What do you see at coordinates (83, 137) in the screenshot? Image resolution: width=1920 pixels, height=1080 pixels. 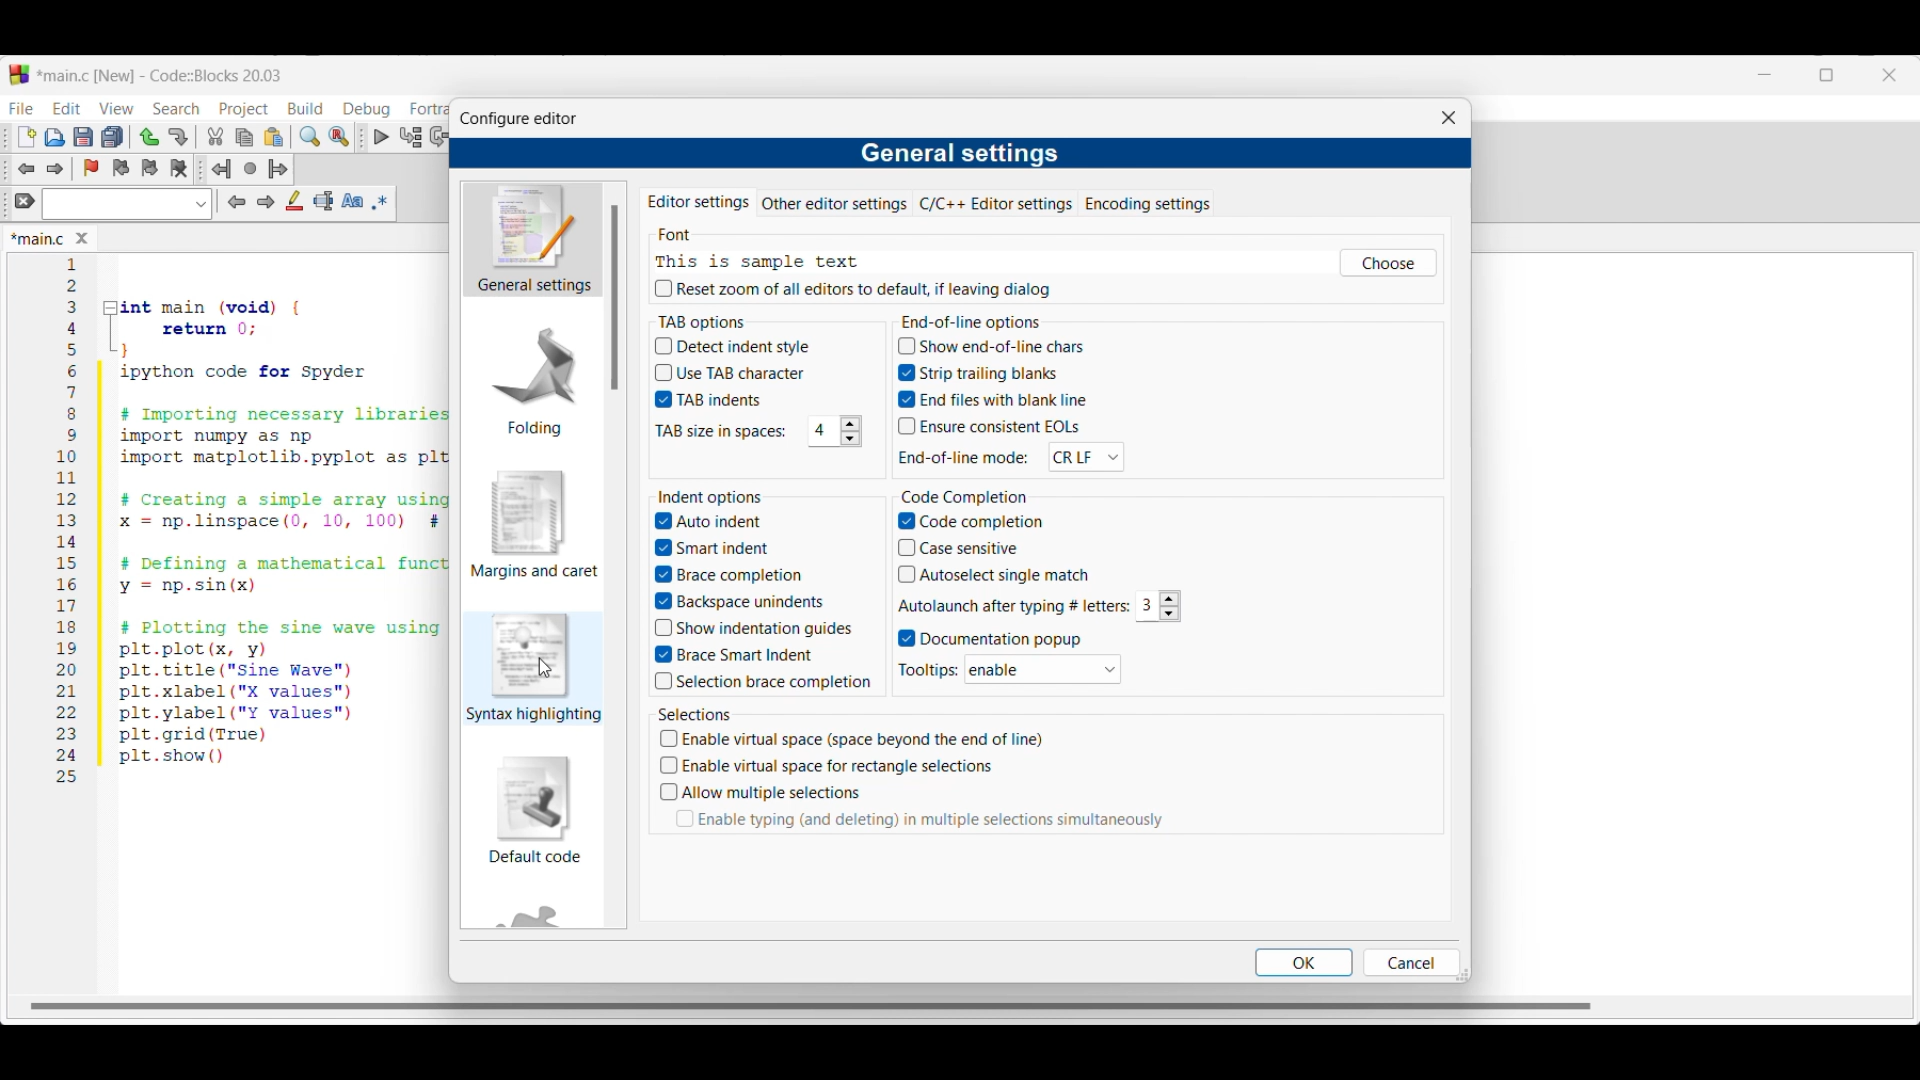 I see `Save` at bounding box center [83, 137].